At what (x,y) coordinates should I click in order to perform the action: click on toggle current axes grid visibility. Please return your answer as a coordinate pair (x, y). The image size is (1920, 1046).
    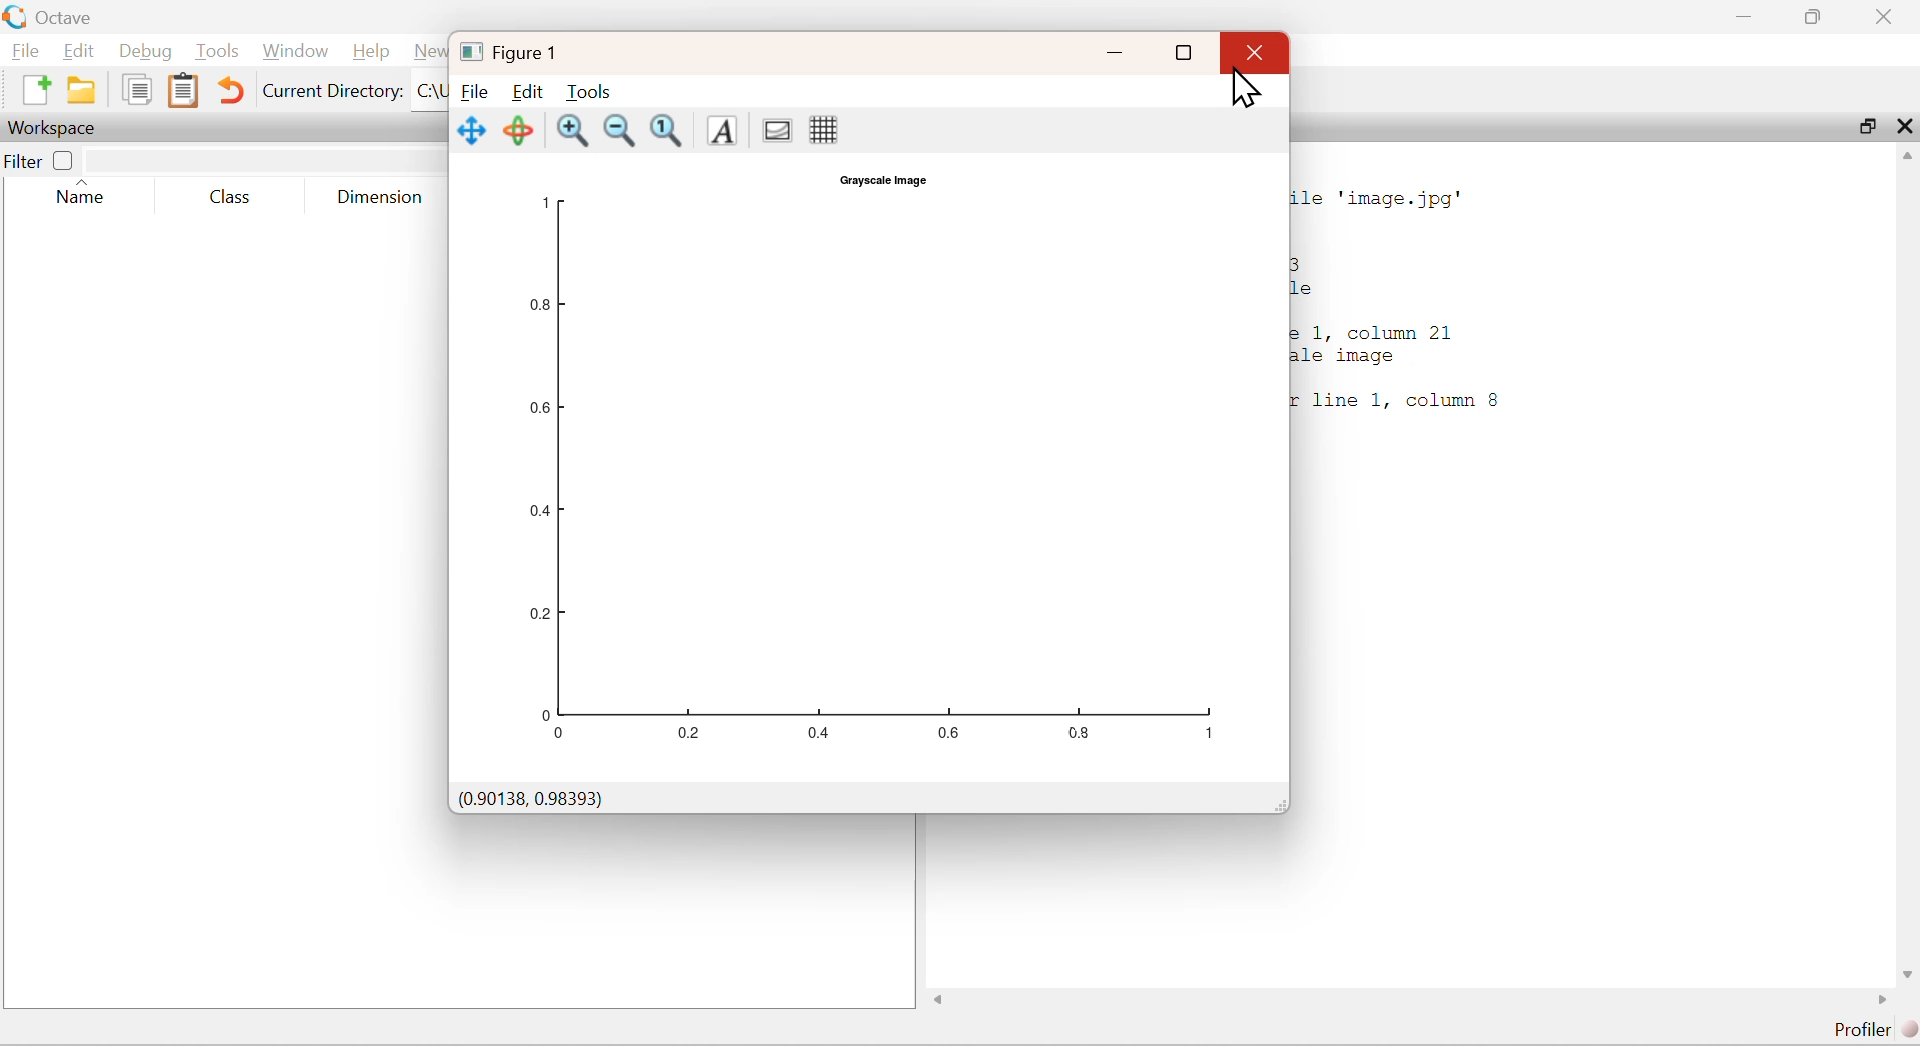
    Looking at the image, I should click on (822, 129).